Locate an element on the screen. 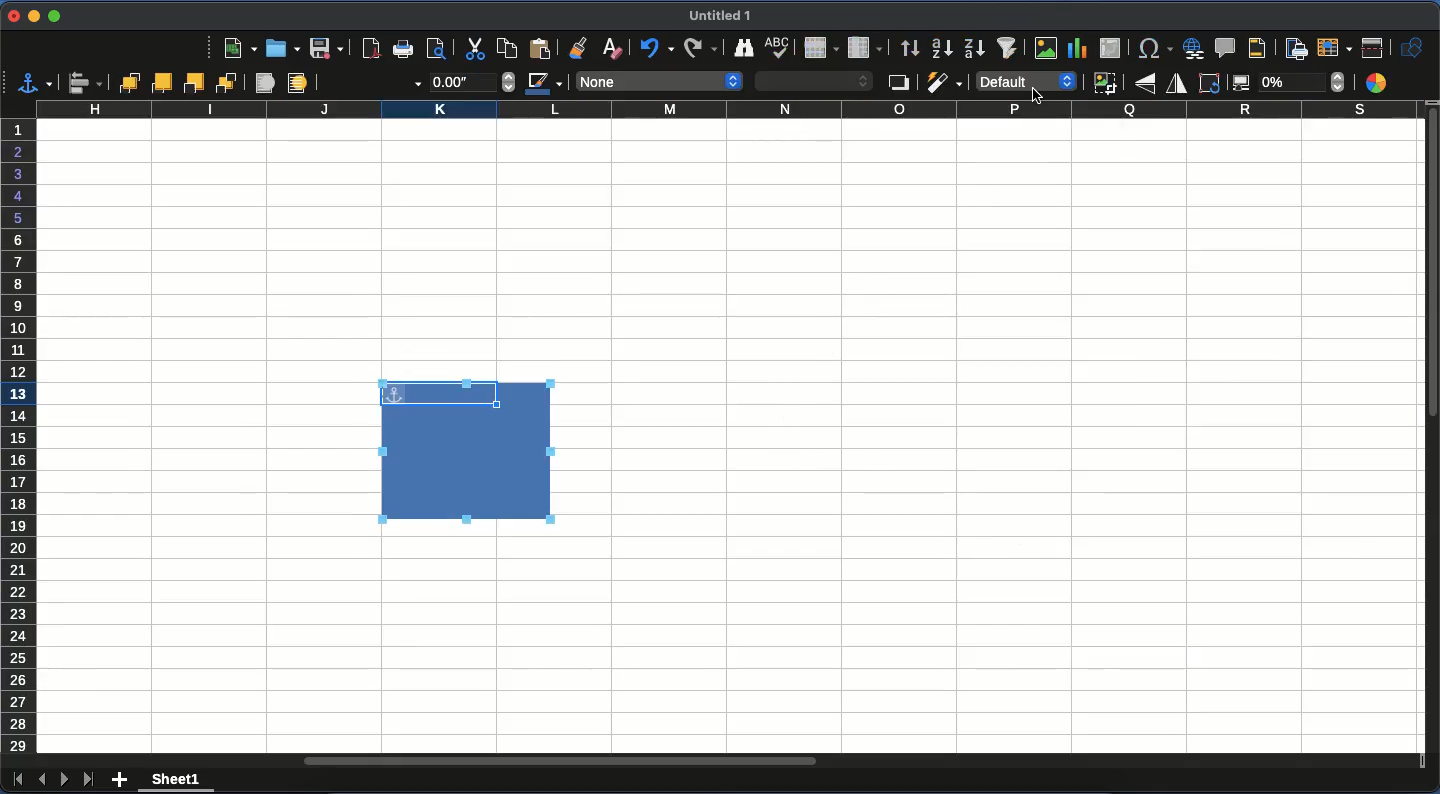 The height and width of the screenshot is (794, 1440). forward one is located at coordinates (164, 82).